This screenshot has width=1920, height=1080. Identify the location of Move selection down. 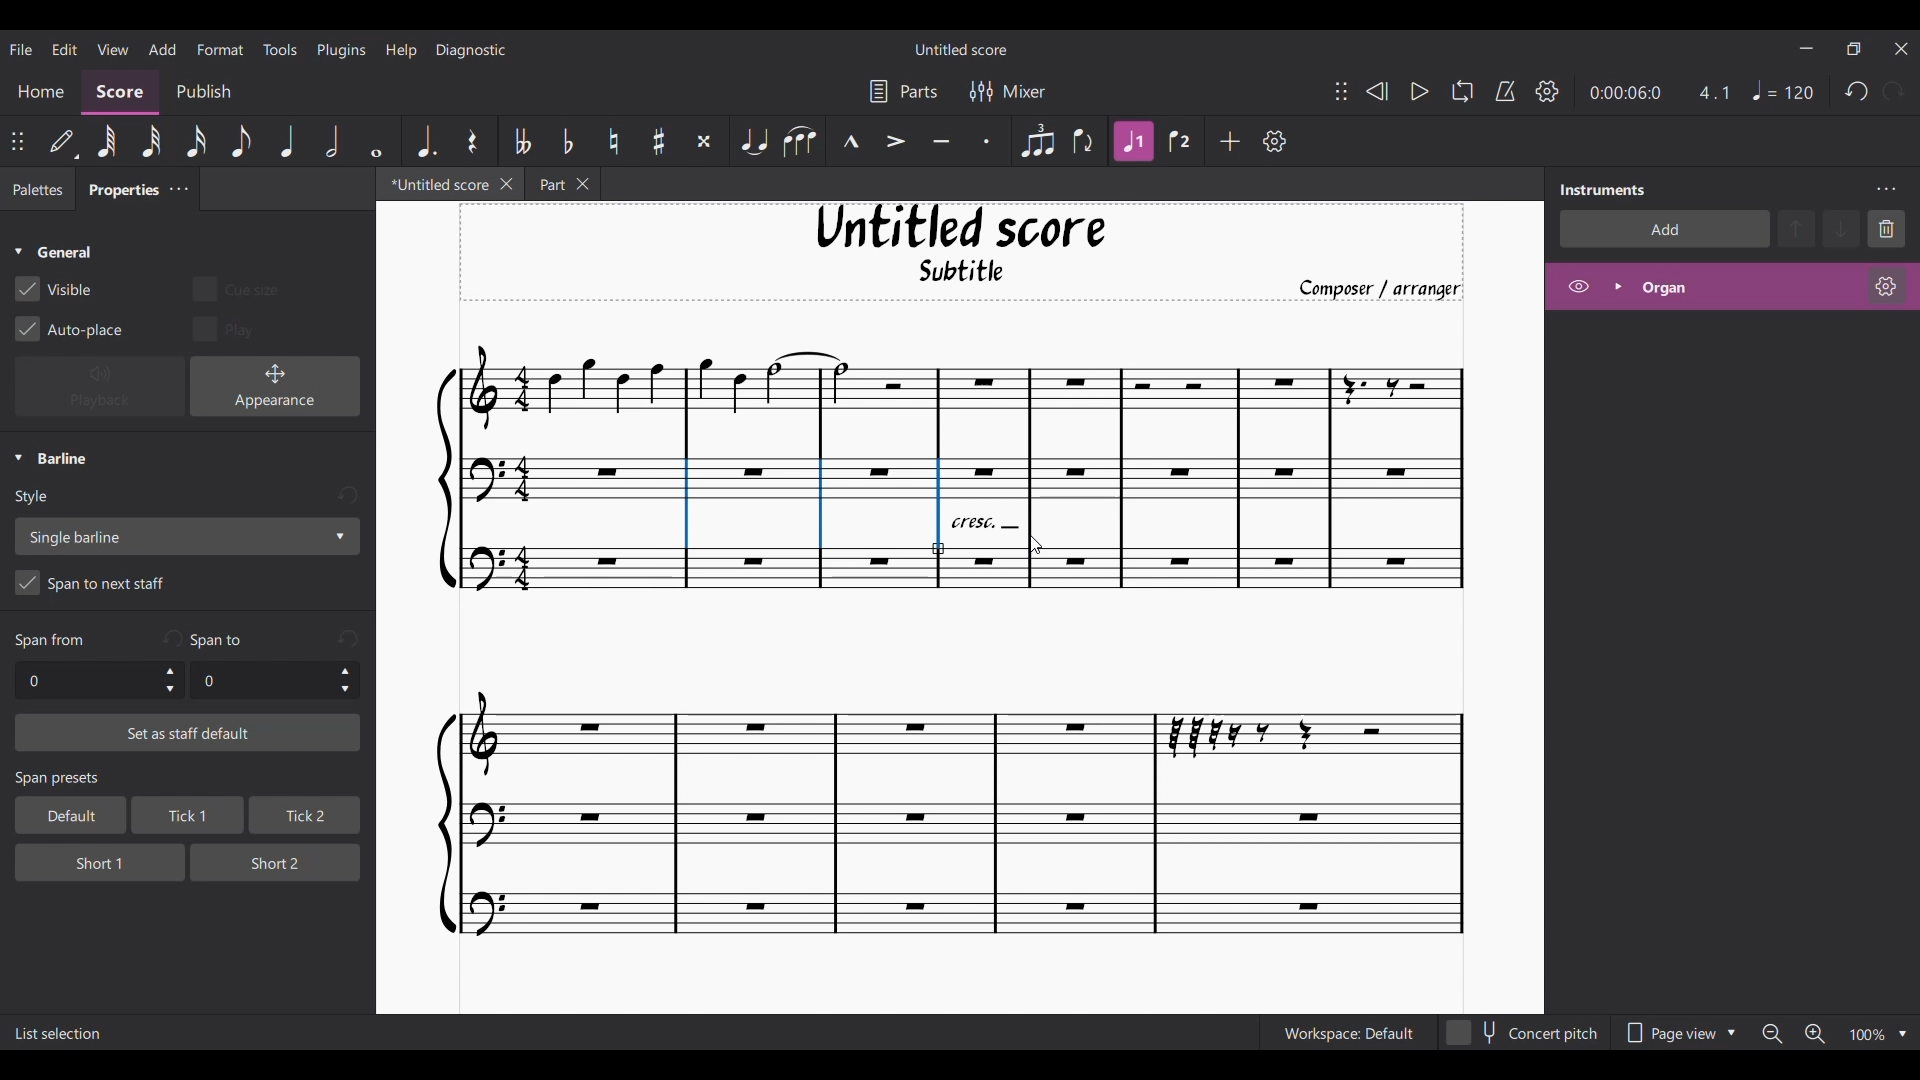
(1843, 229).